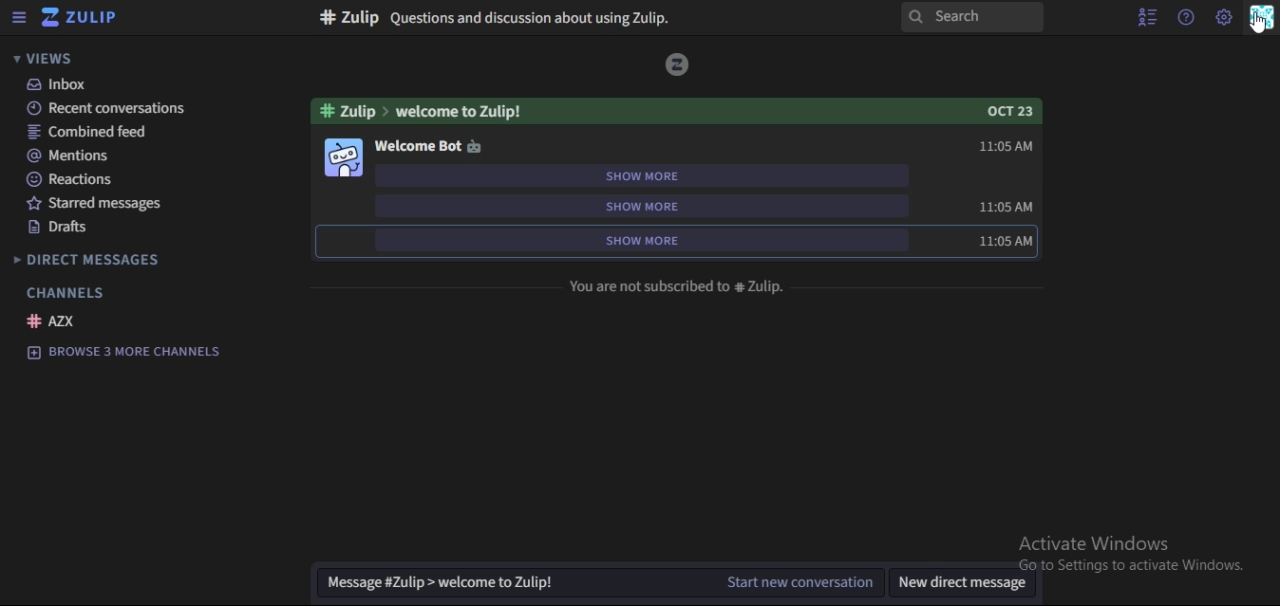 The width and height of the screenshot is (1280, 606). What do you see at coordinates (976, 18) in the screenshot?
I see `search` at bounding box center [976, 18].